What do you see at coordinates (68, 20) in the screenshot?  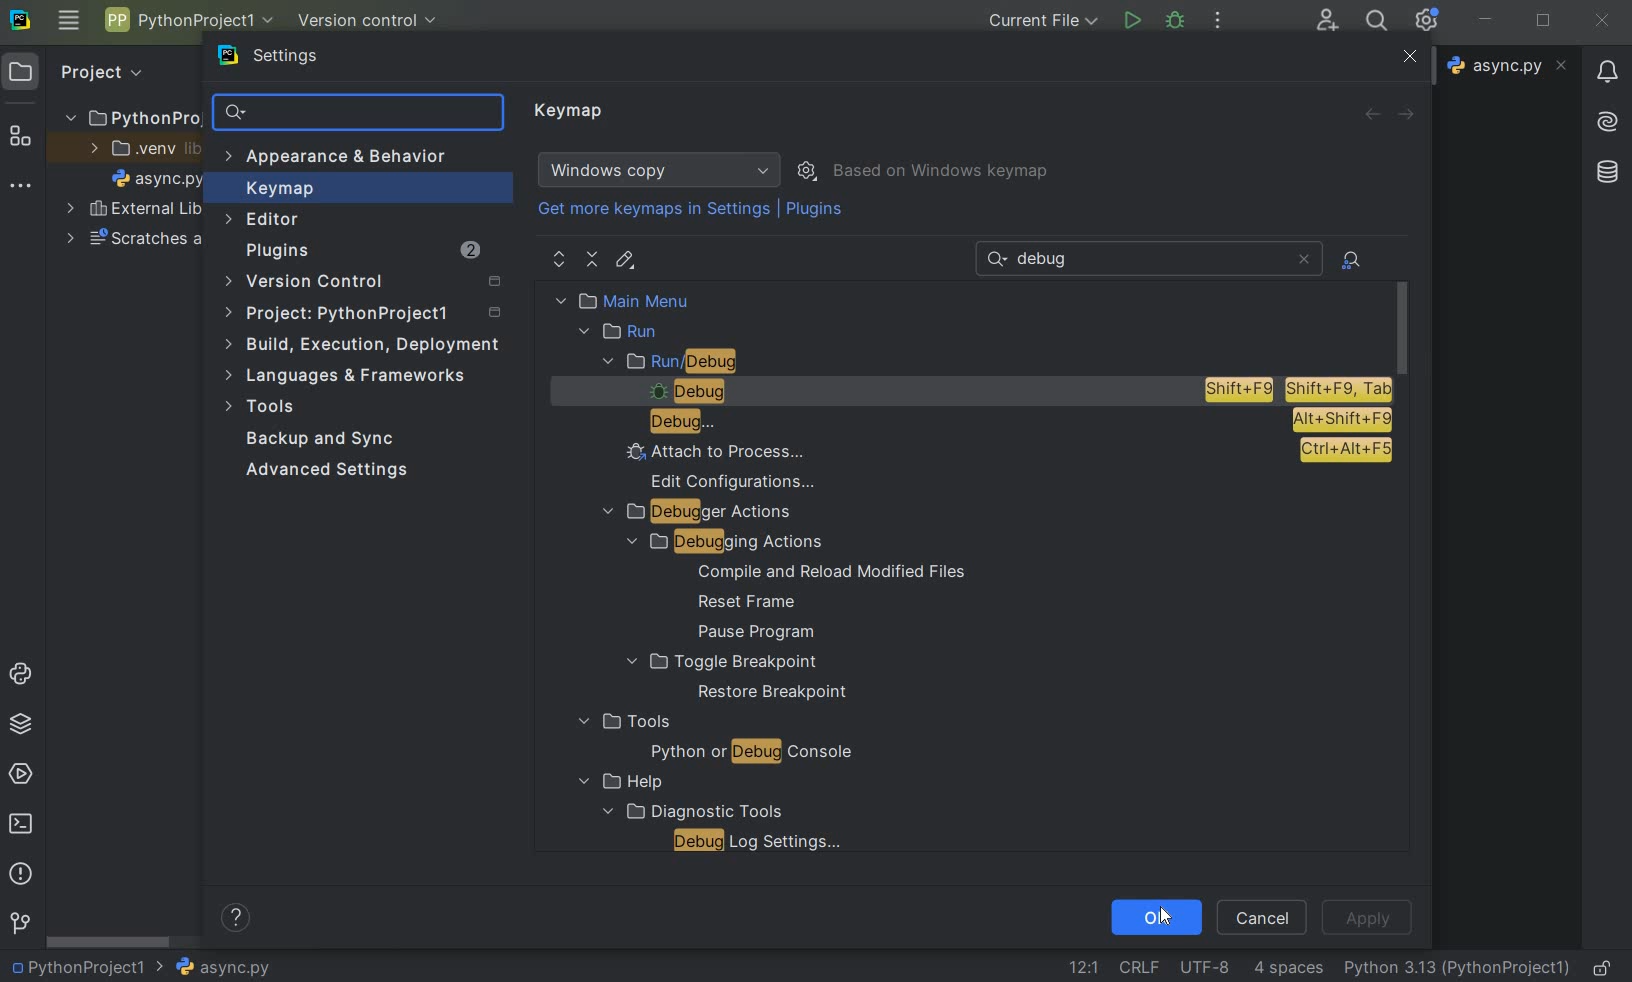 I see `main menu` at bounding box center [68, 20].